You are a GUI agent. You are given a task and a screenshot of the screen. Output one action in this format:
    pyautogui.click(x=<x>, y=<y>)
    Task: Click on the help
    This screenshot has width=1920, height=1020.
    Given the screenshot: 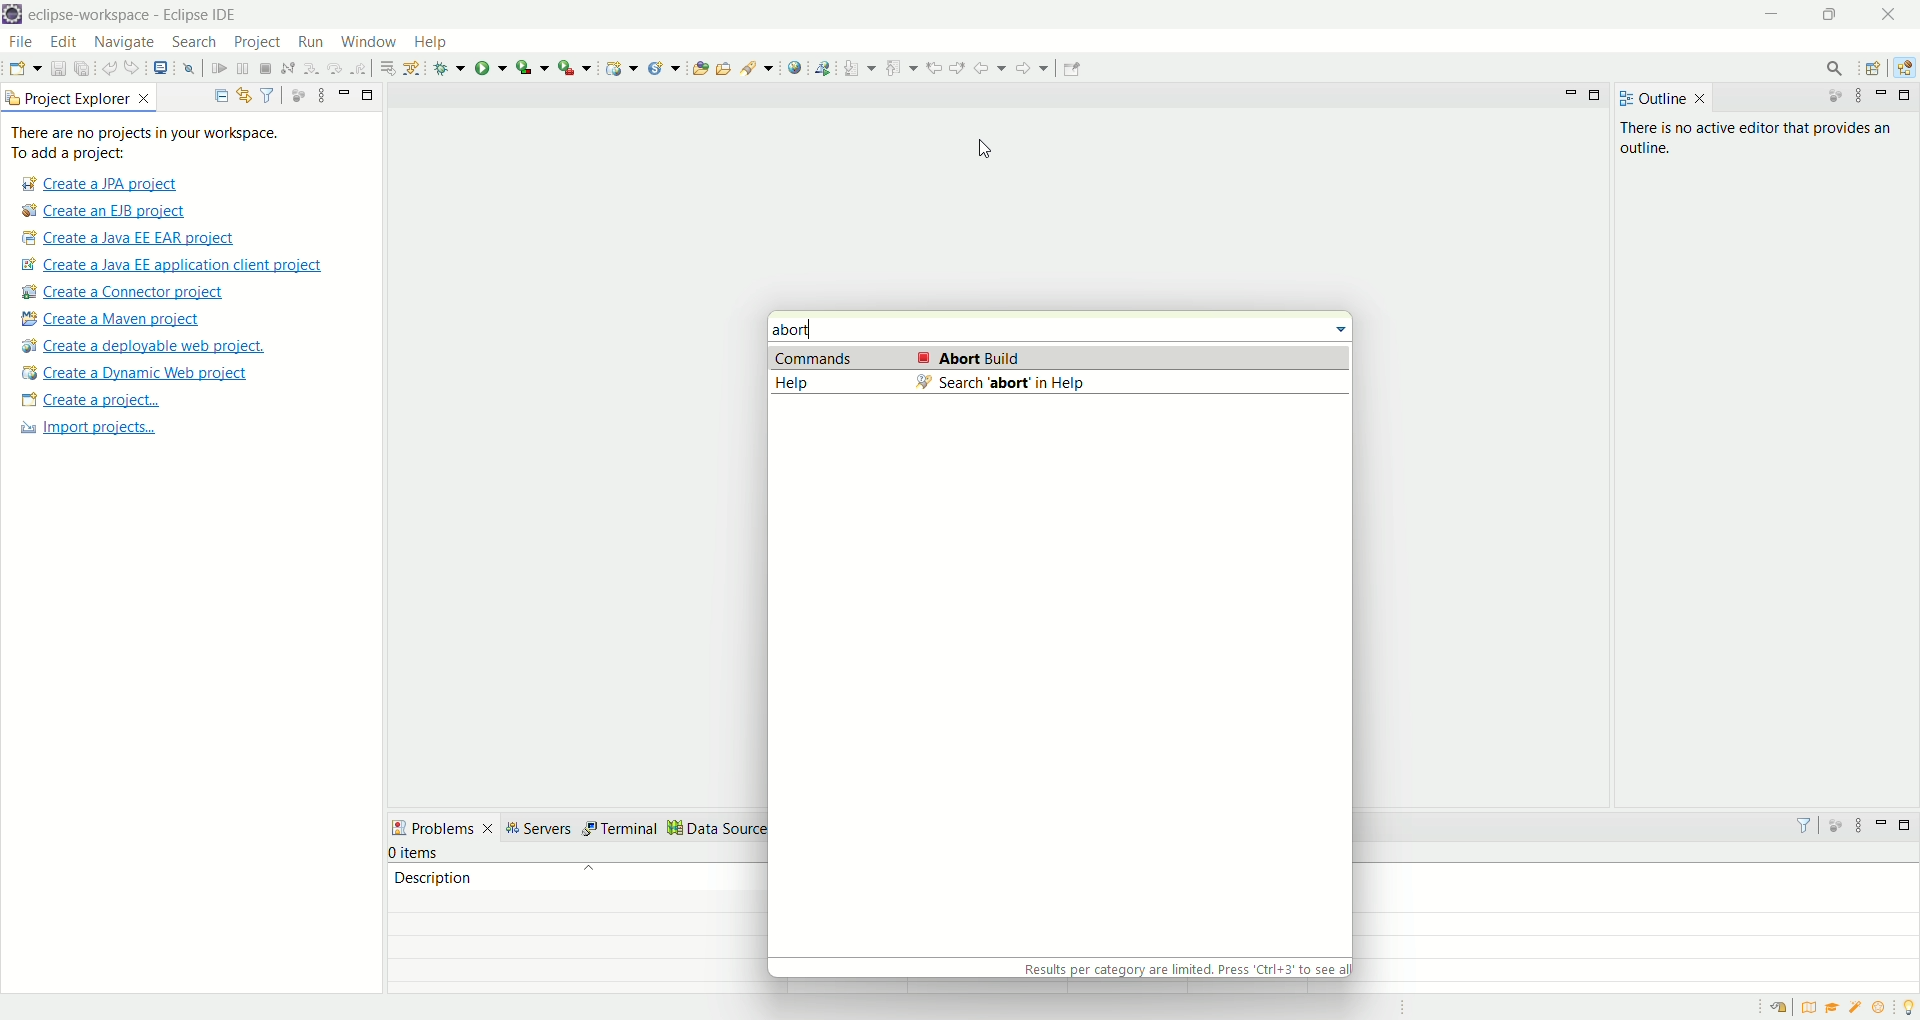 What is the action you would take?
    pyautogui.click(x=429, y=43)
    